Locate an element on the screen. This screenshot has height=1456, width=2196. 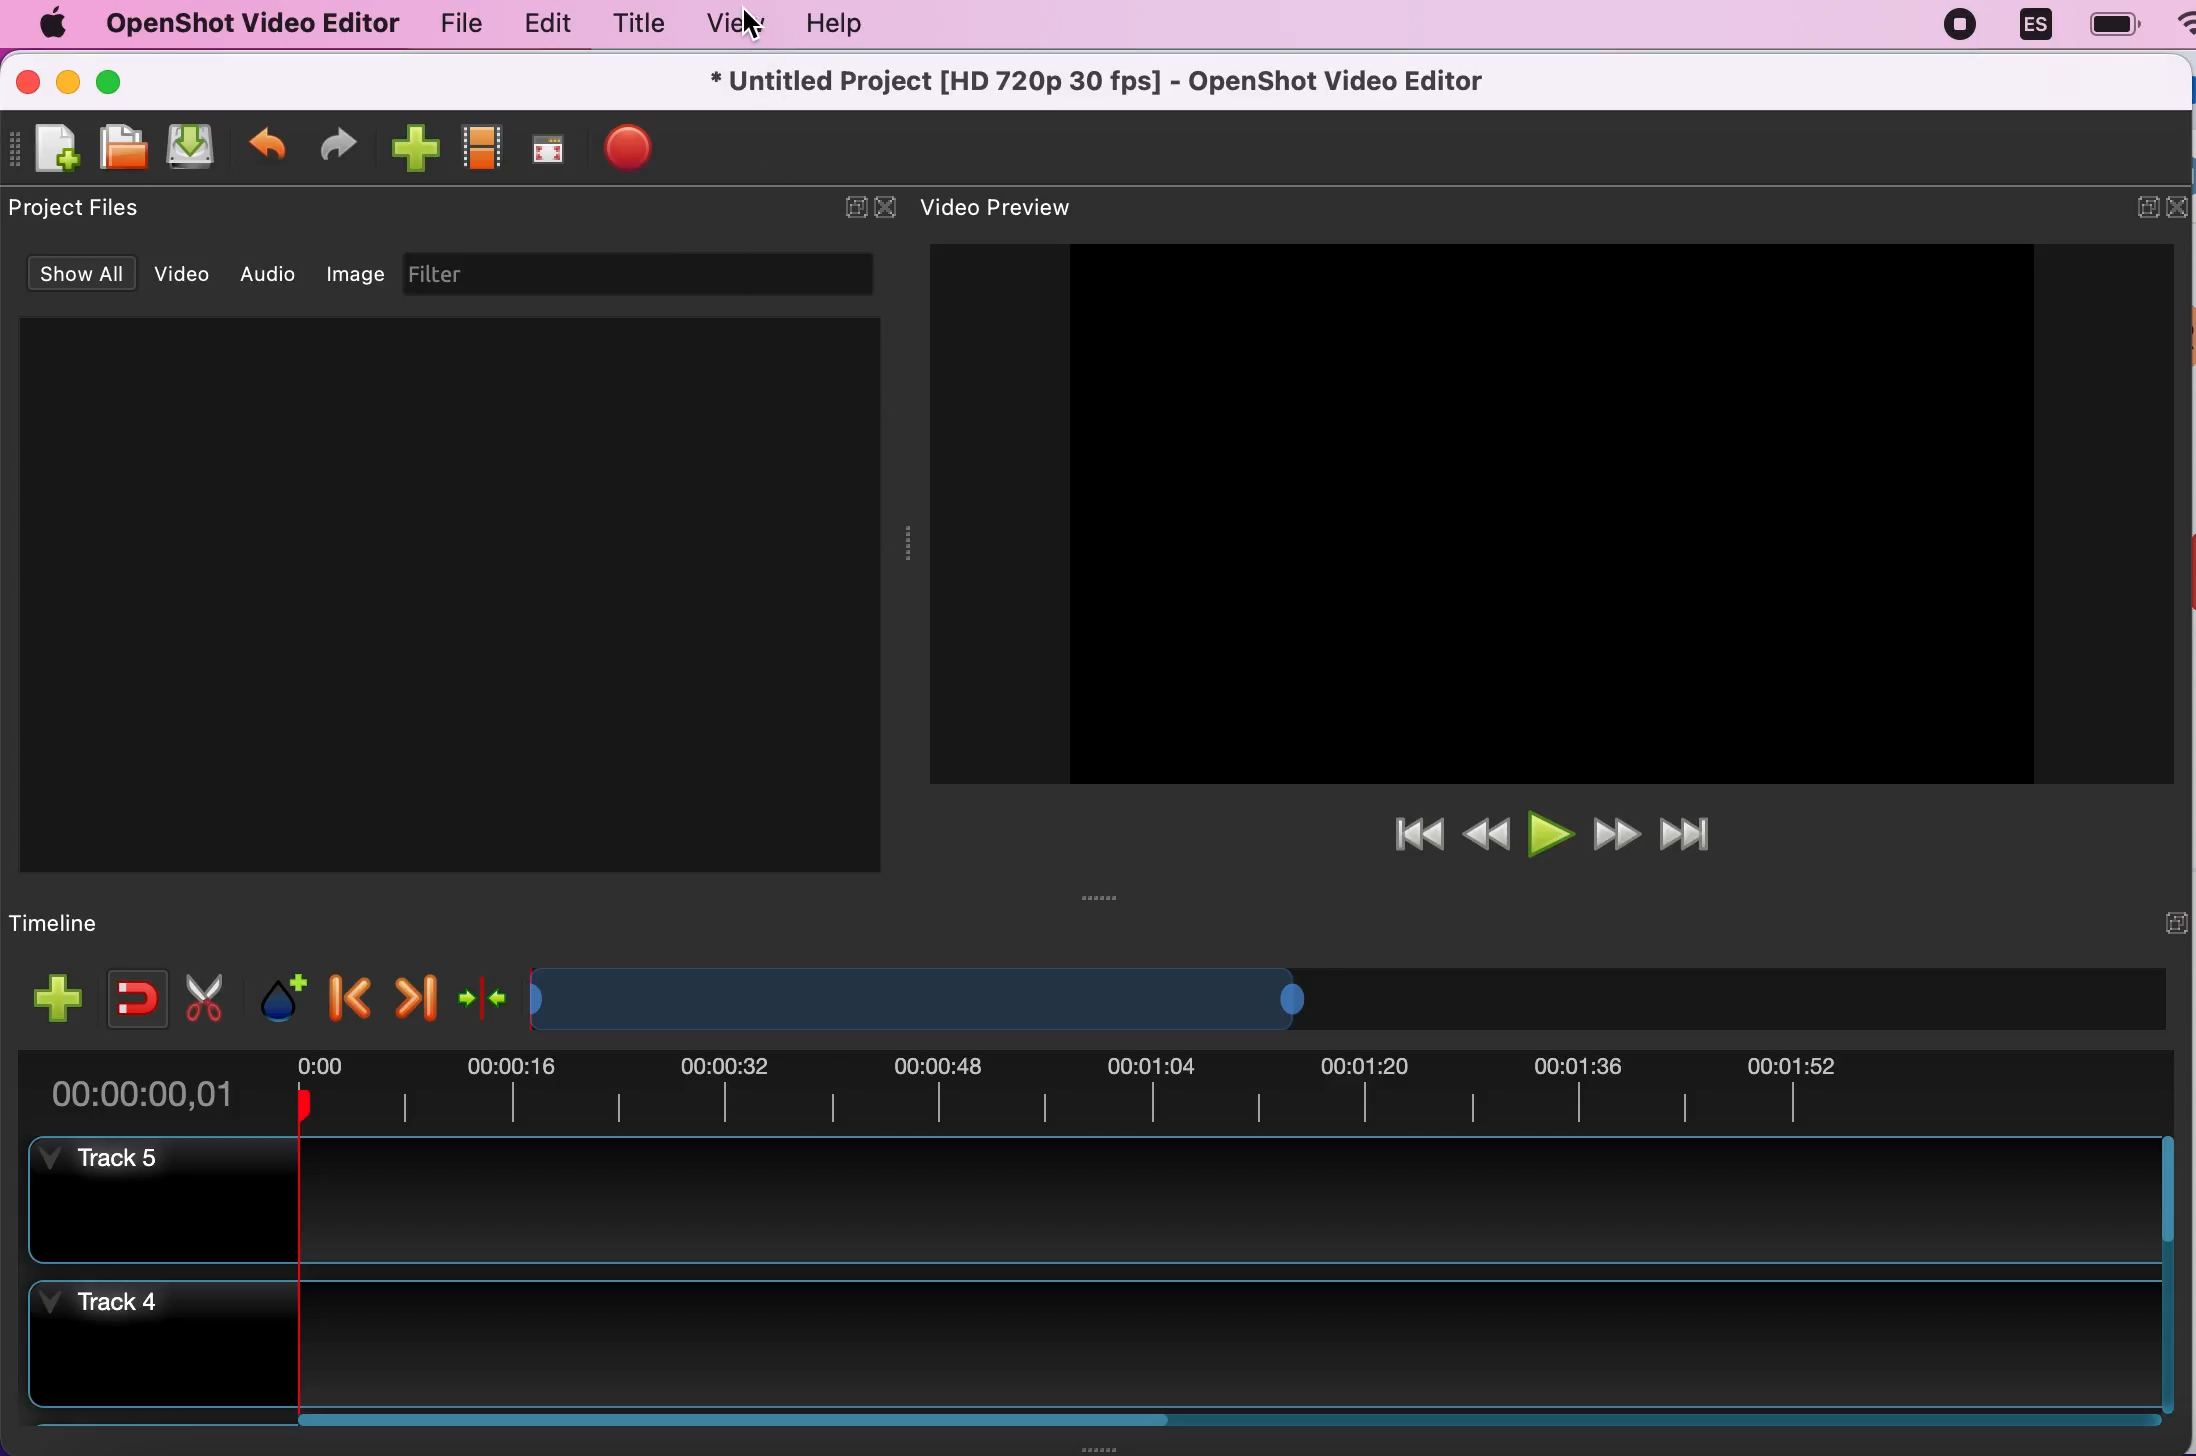
choose profiles is located at coordinates (482, 148).